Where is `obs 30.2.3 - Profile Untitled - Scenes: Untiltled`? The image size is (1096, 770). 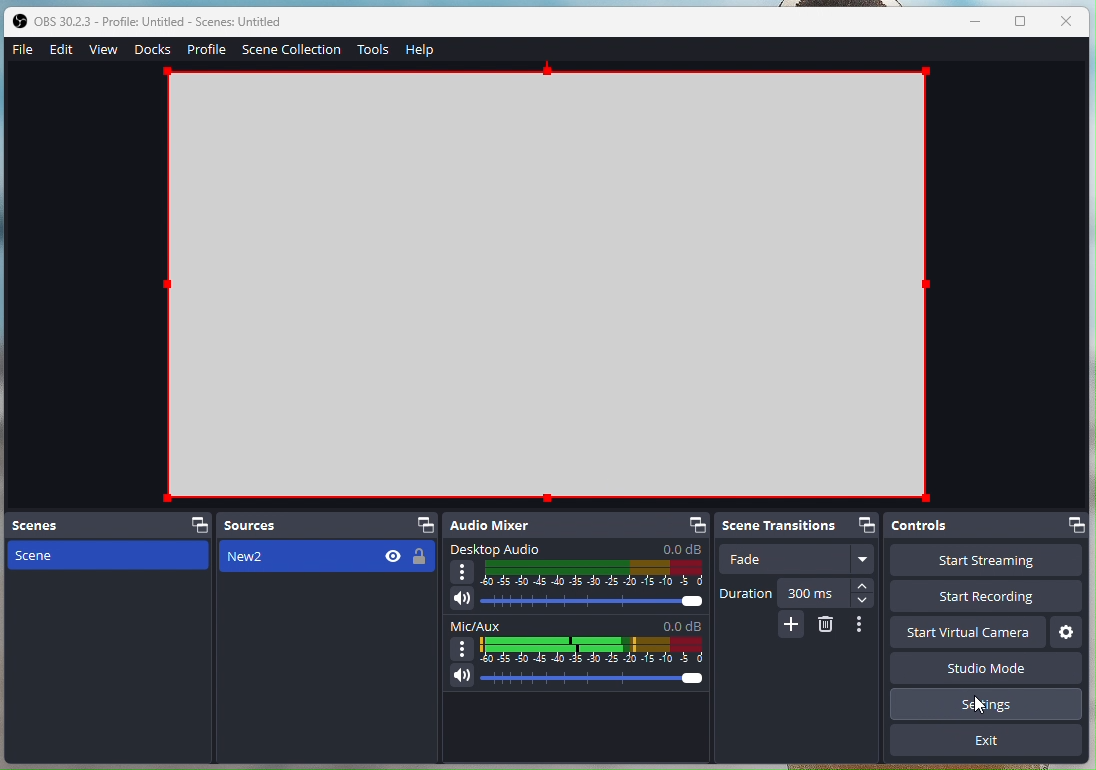
obs 30.2.3 - Profile Untitled - Scenes: Untiltled is located at coordinates (175, 21).